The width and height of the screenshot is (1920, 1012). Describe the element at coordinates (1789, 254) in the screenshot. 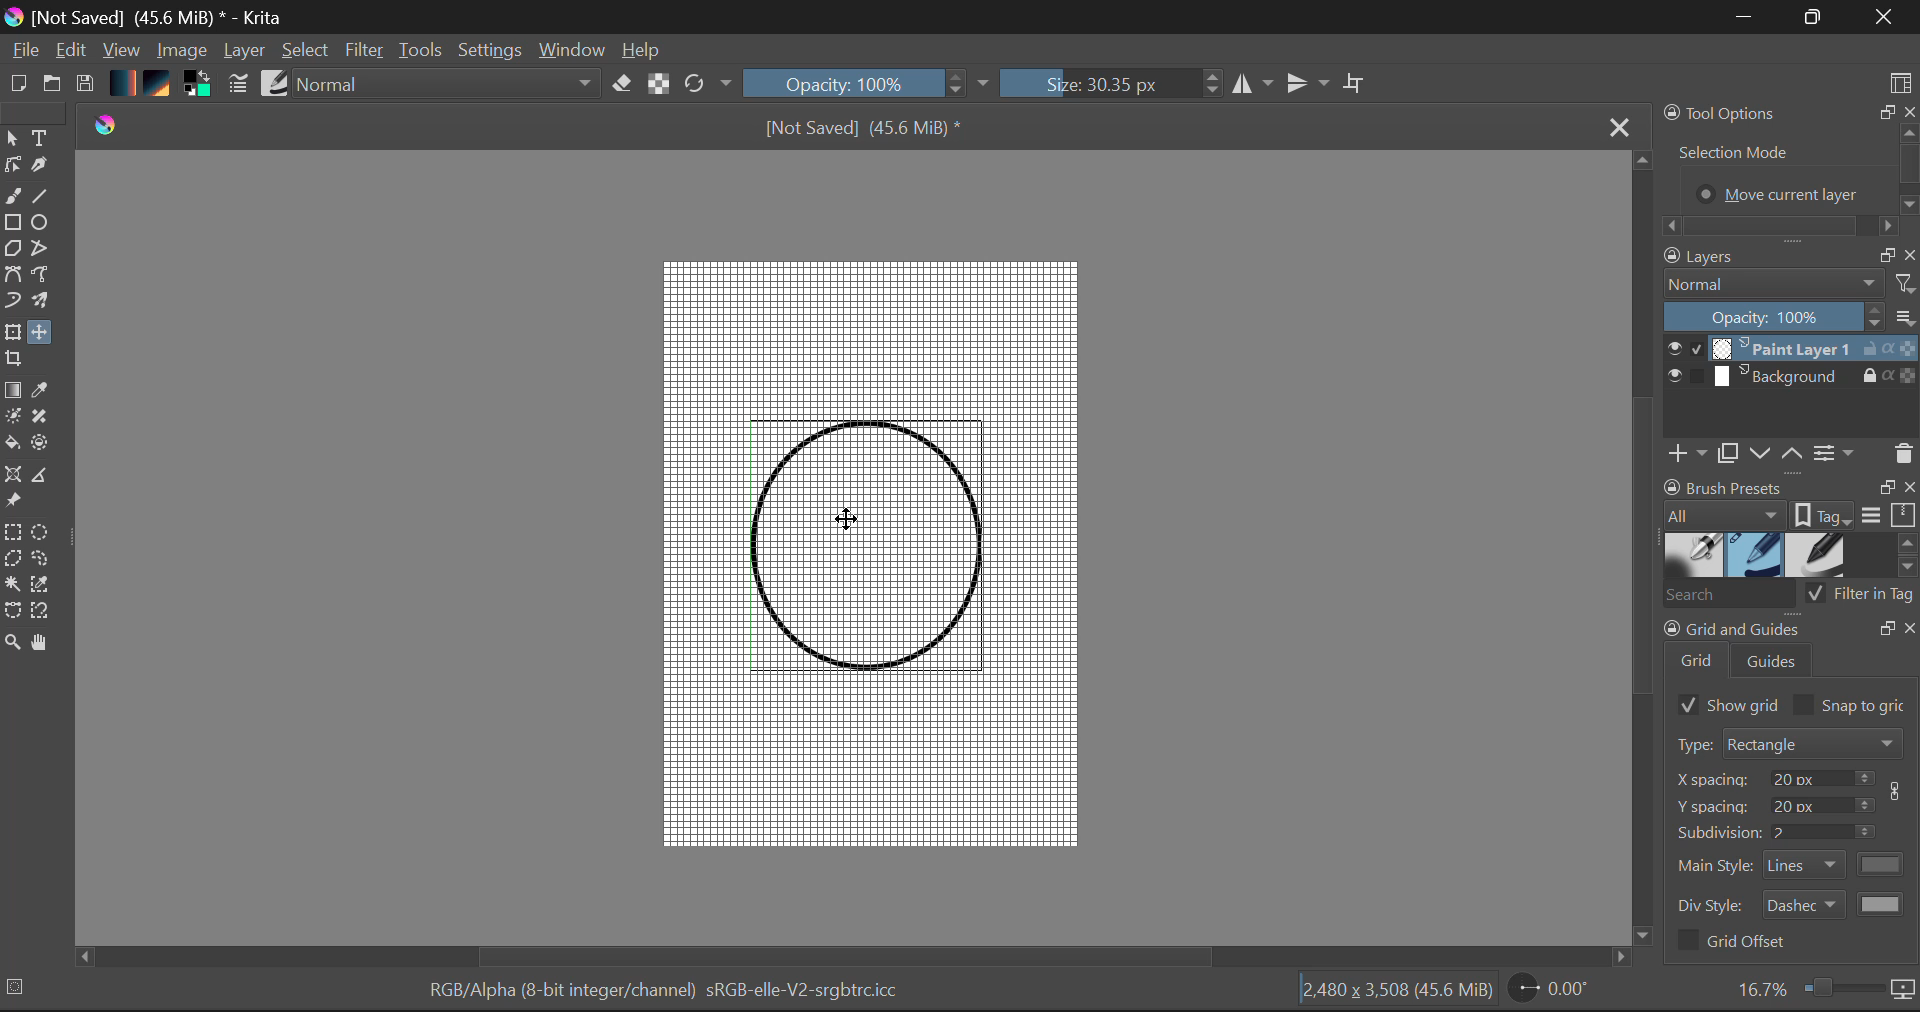

I see `Layers Docket Tab` at that location.